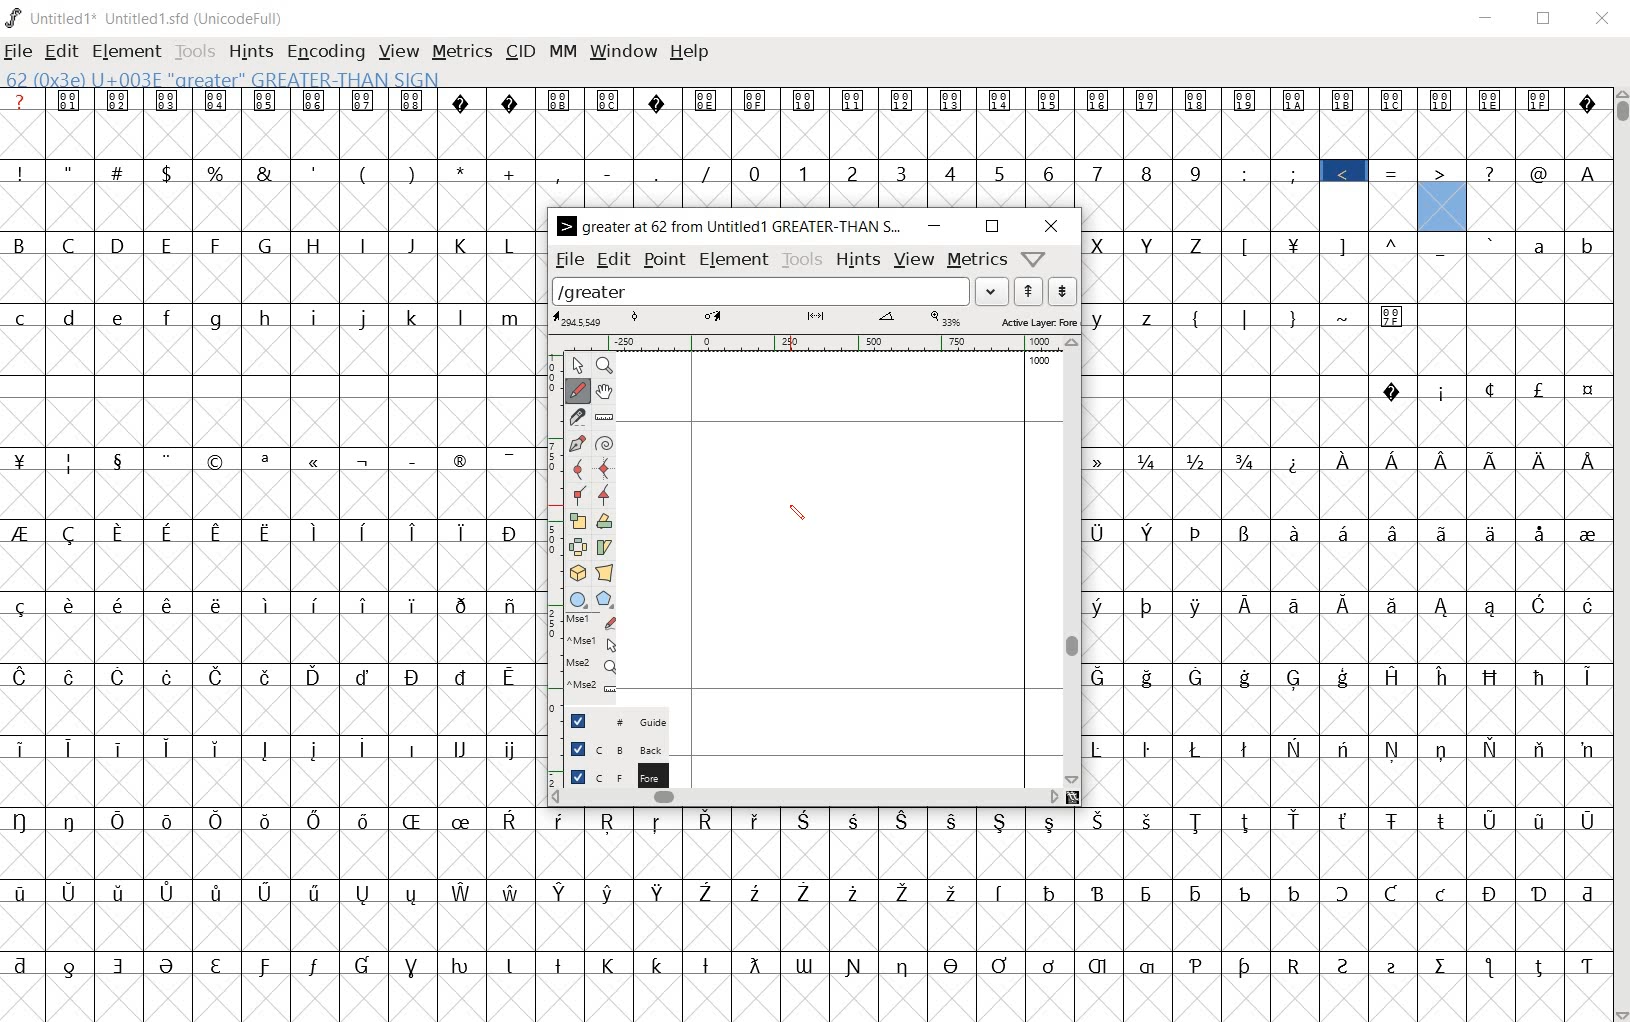  What do you see at coordinates (197, 53) in the screenshot?
I see `tools` at bounding box center [197, 53].